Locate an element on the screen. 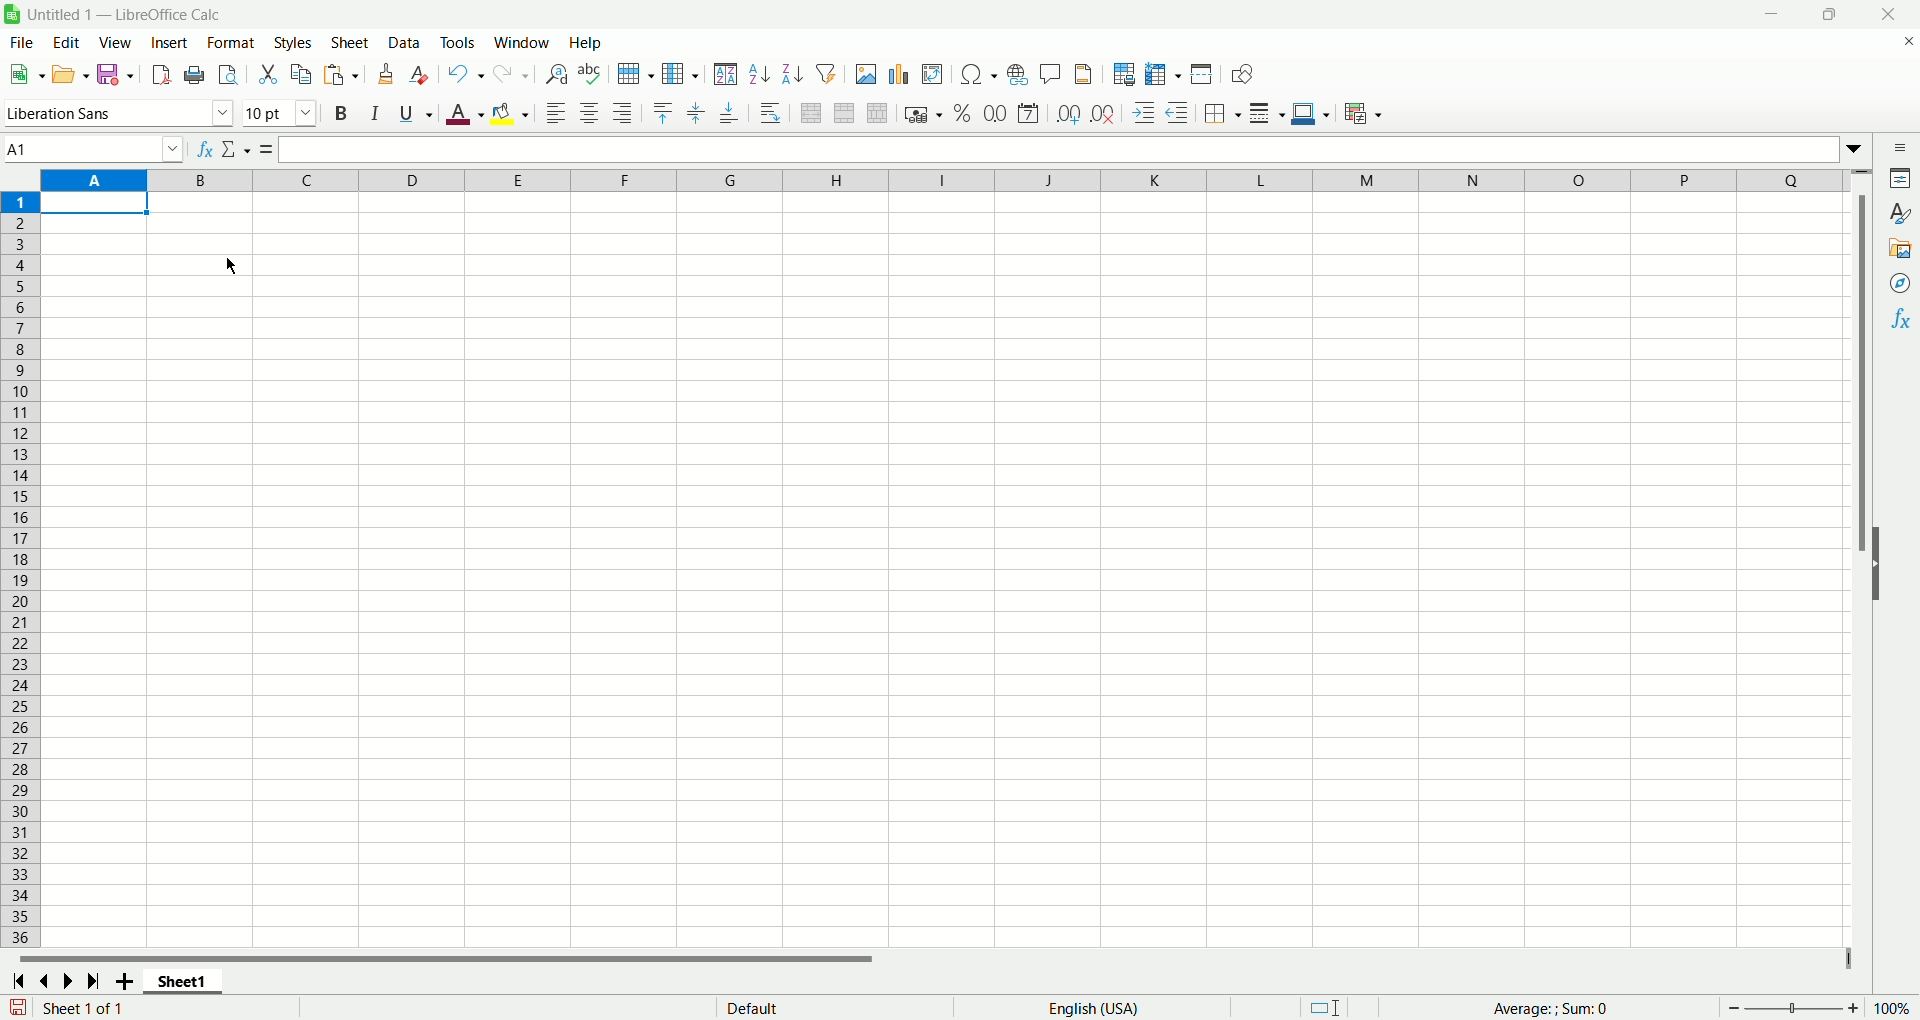  define print area is located at coordinates (1125, 74).